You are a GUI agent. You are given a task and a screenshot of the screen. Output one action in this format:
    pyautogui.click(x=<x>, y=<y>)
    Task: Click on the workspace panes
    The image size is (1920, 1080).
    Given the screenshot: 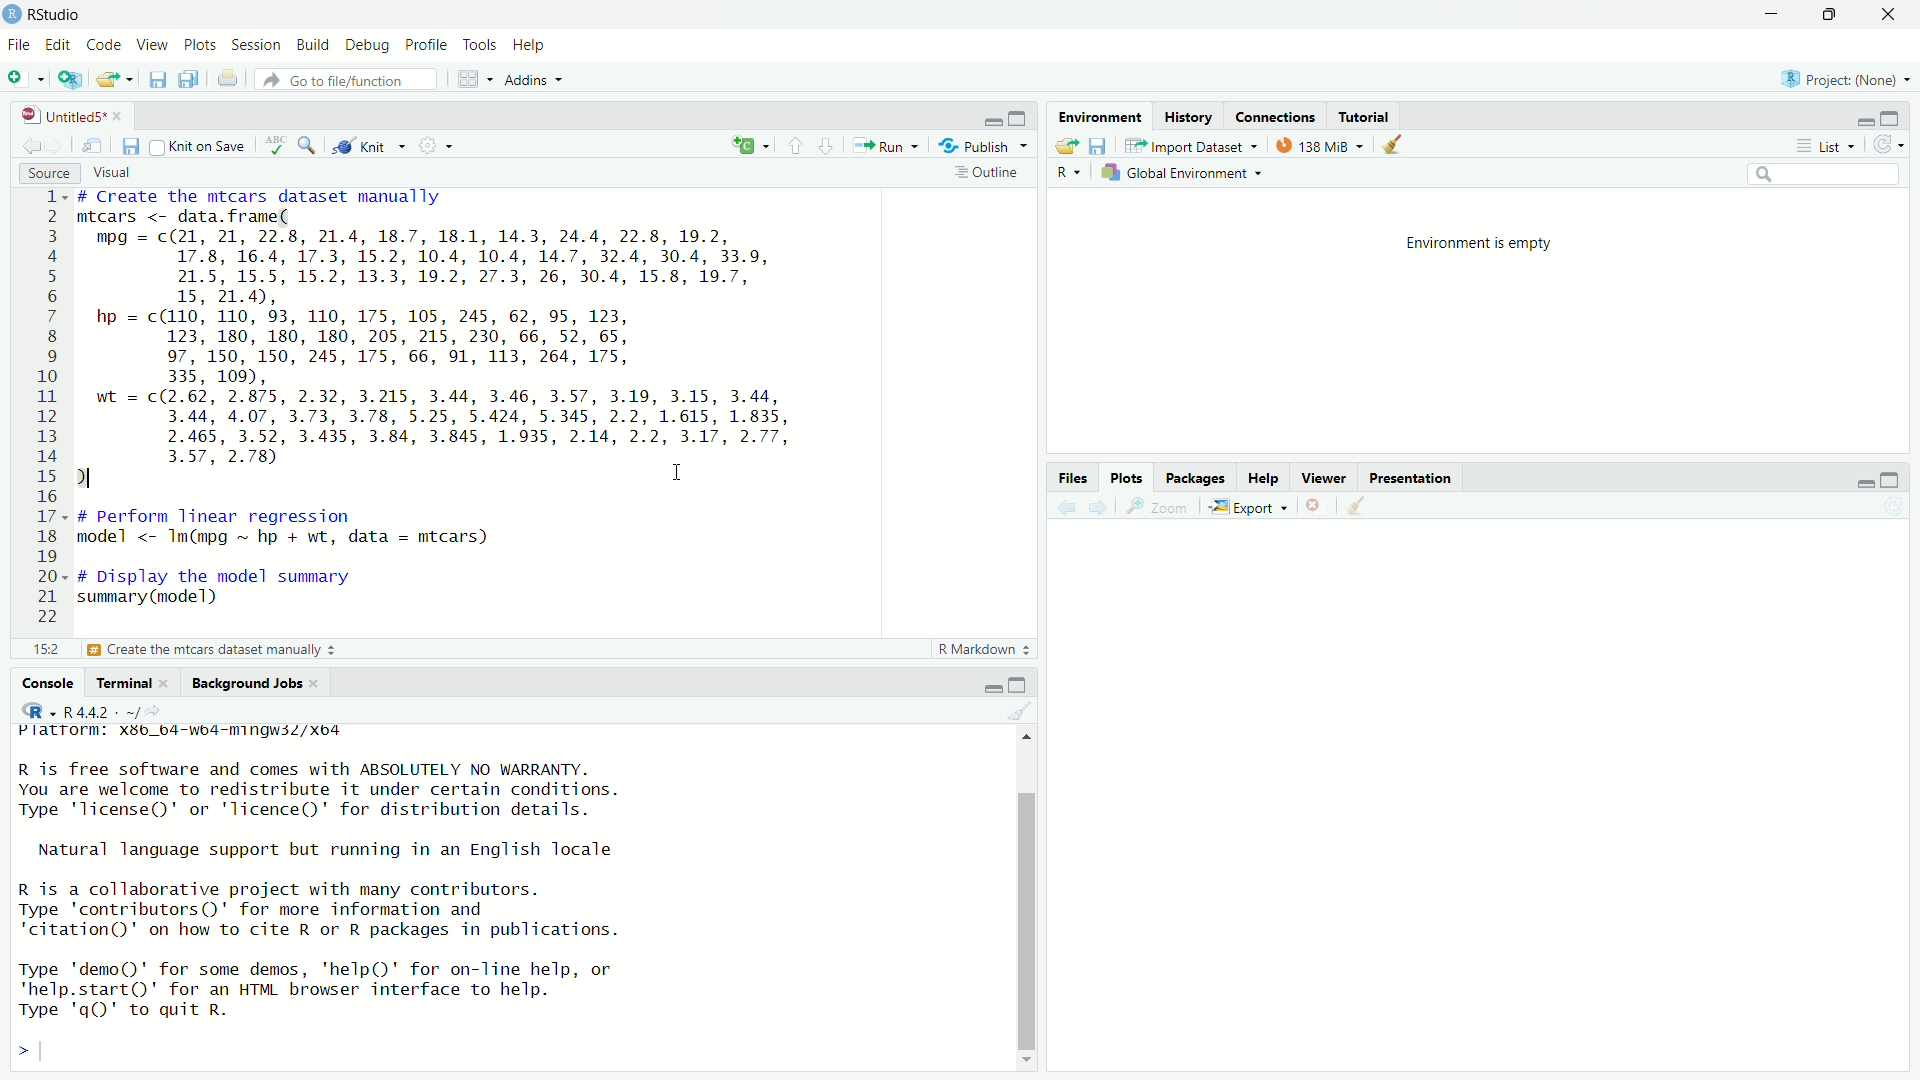 What is the action you would take?
    pyautogui.click(x=469, y=79)
    